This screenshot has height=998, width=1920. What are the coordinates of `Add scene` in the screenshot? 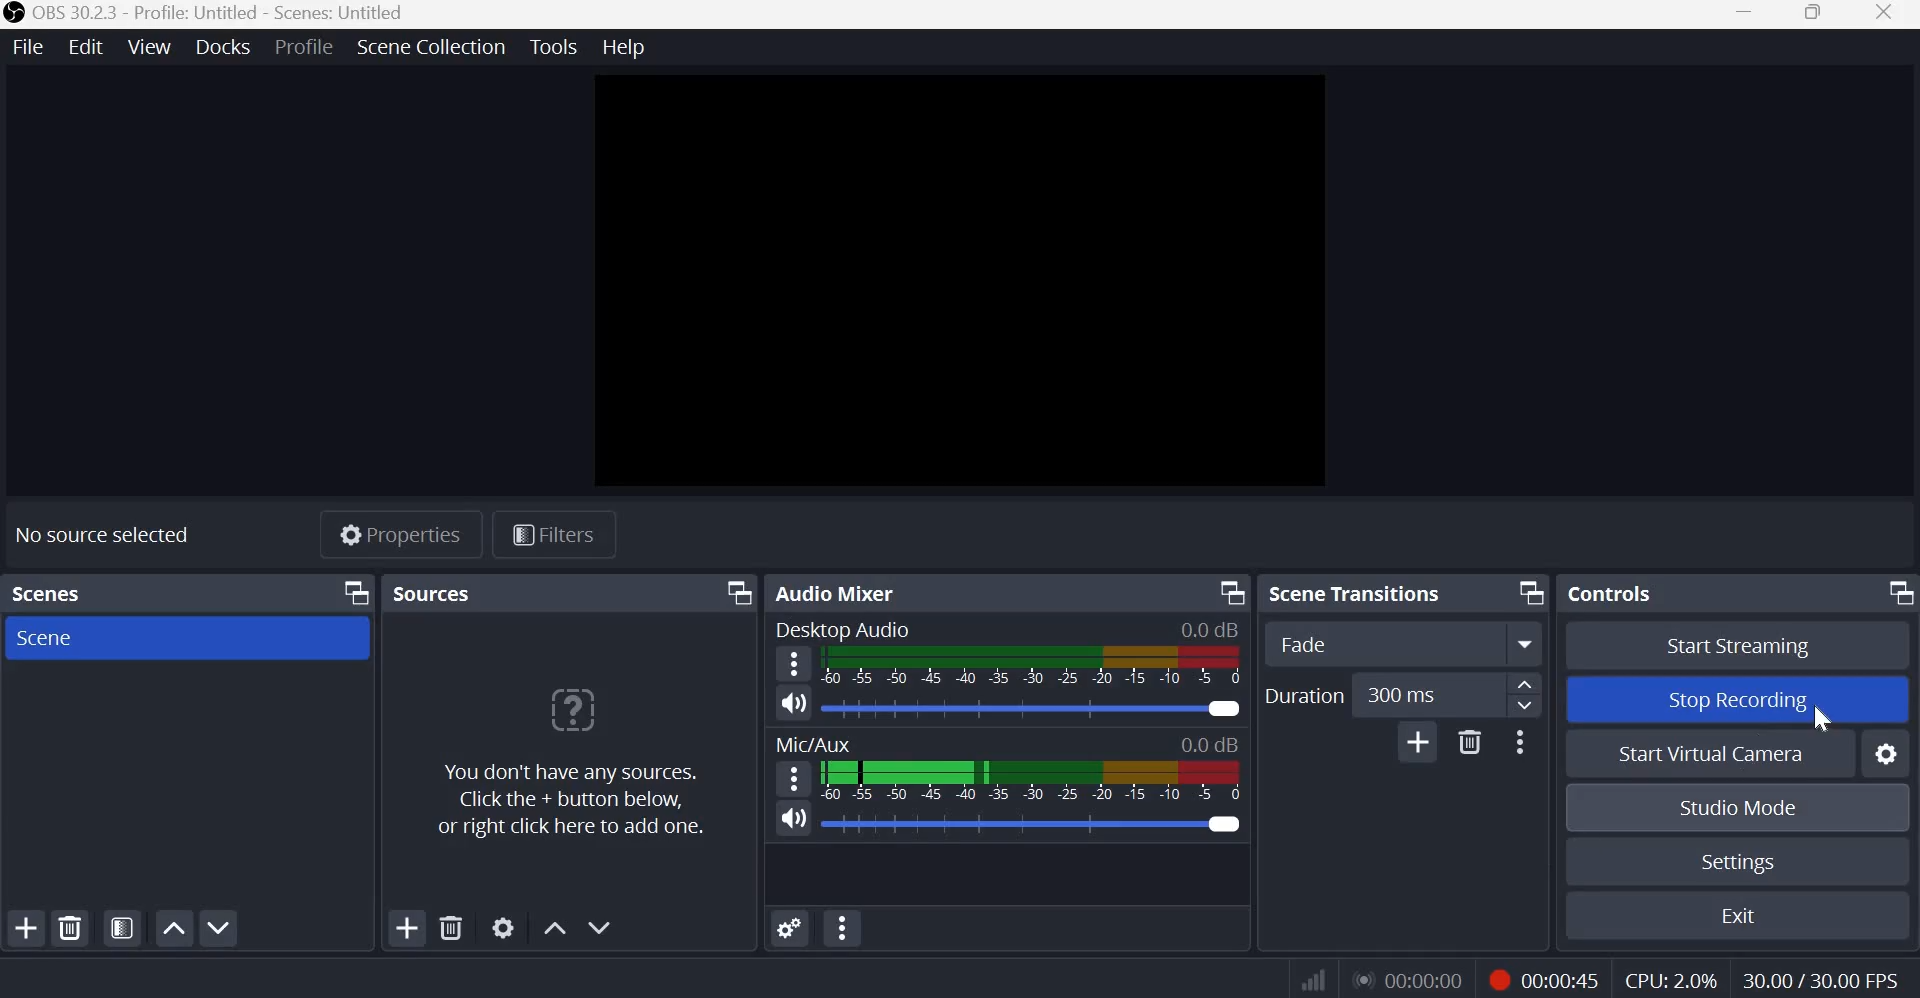 It's located at (28, 928).